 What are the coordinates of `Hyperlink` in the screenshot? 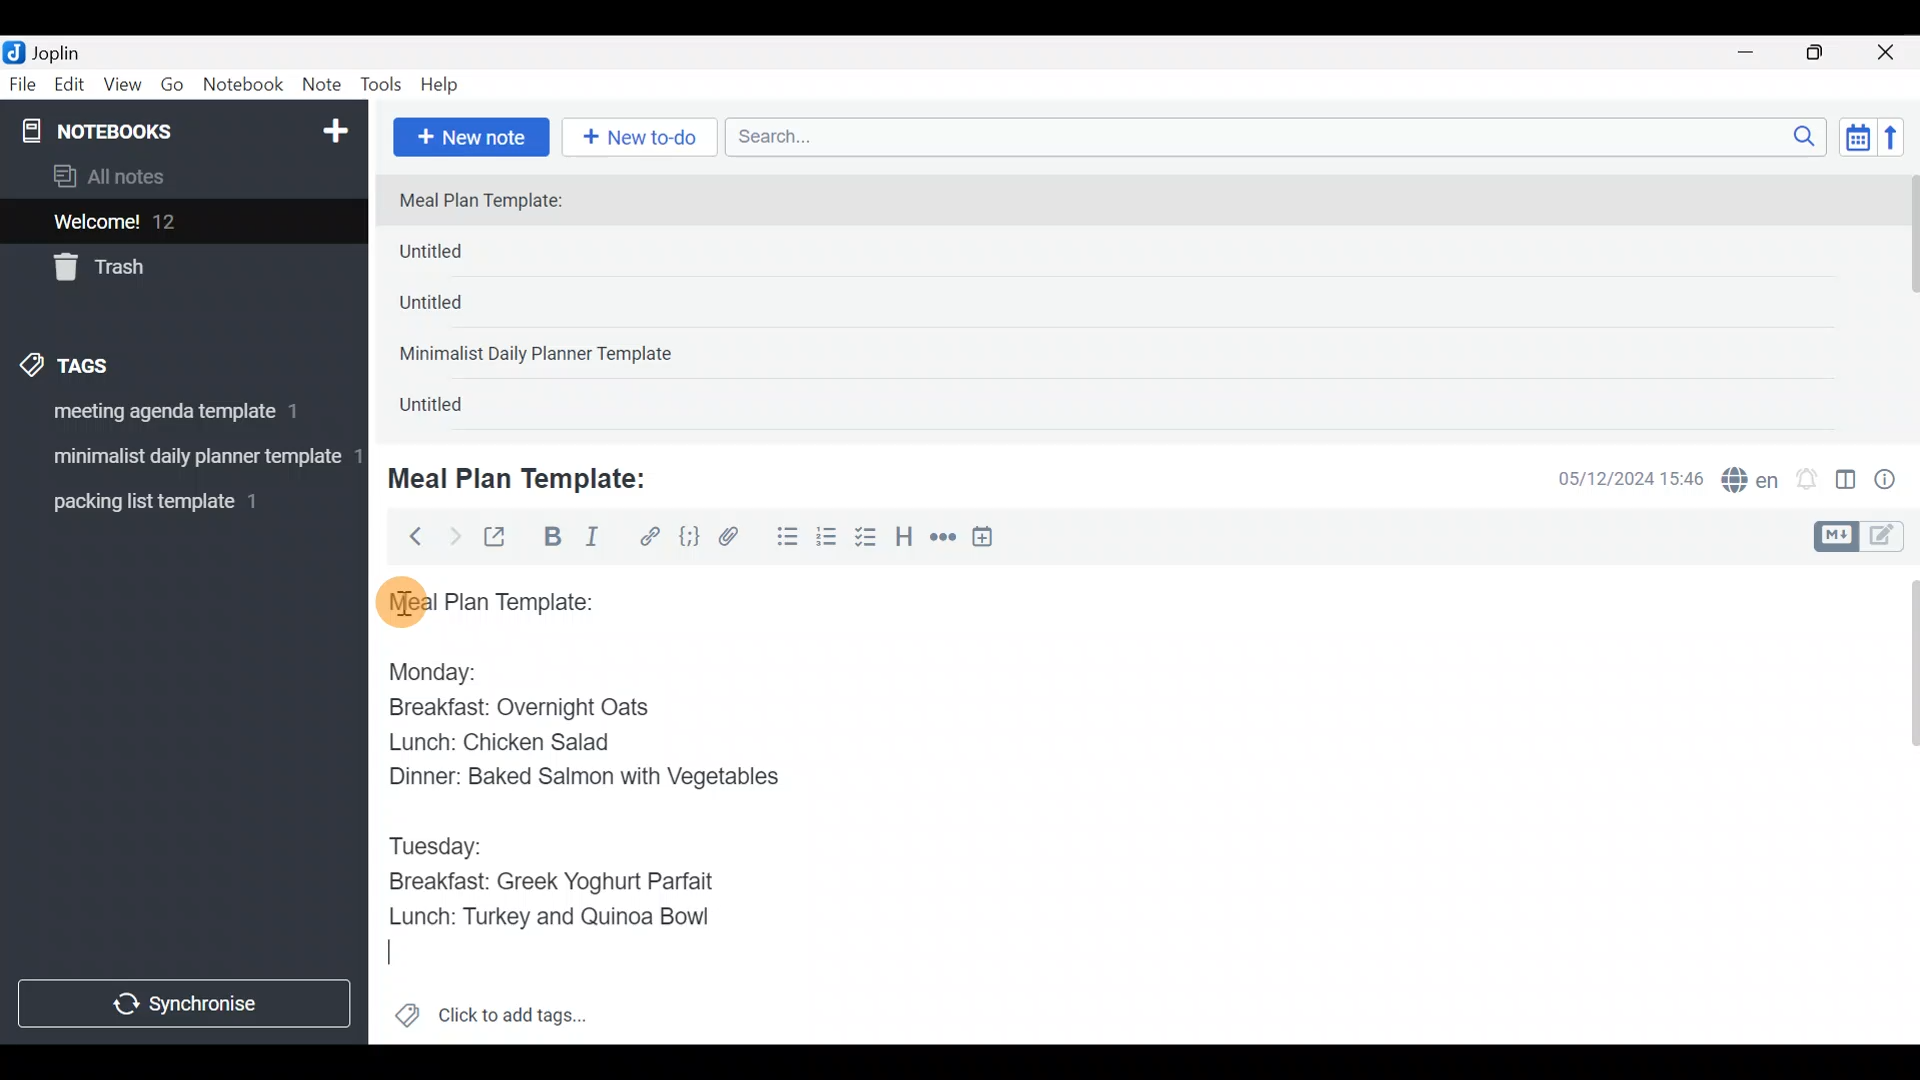 It's located at (650, 537).